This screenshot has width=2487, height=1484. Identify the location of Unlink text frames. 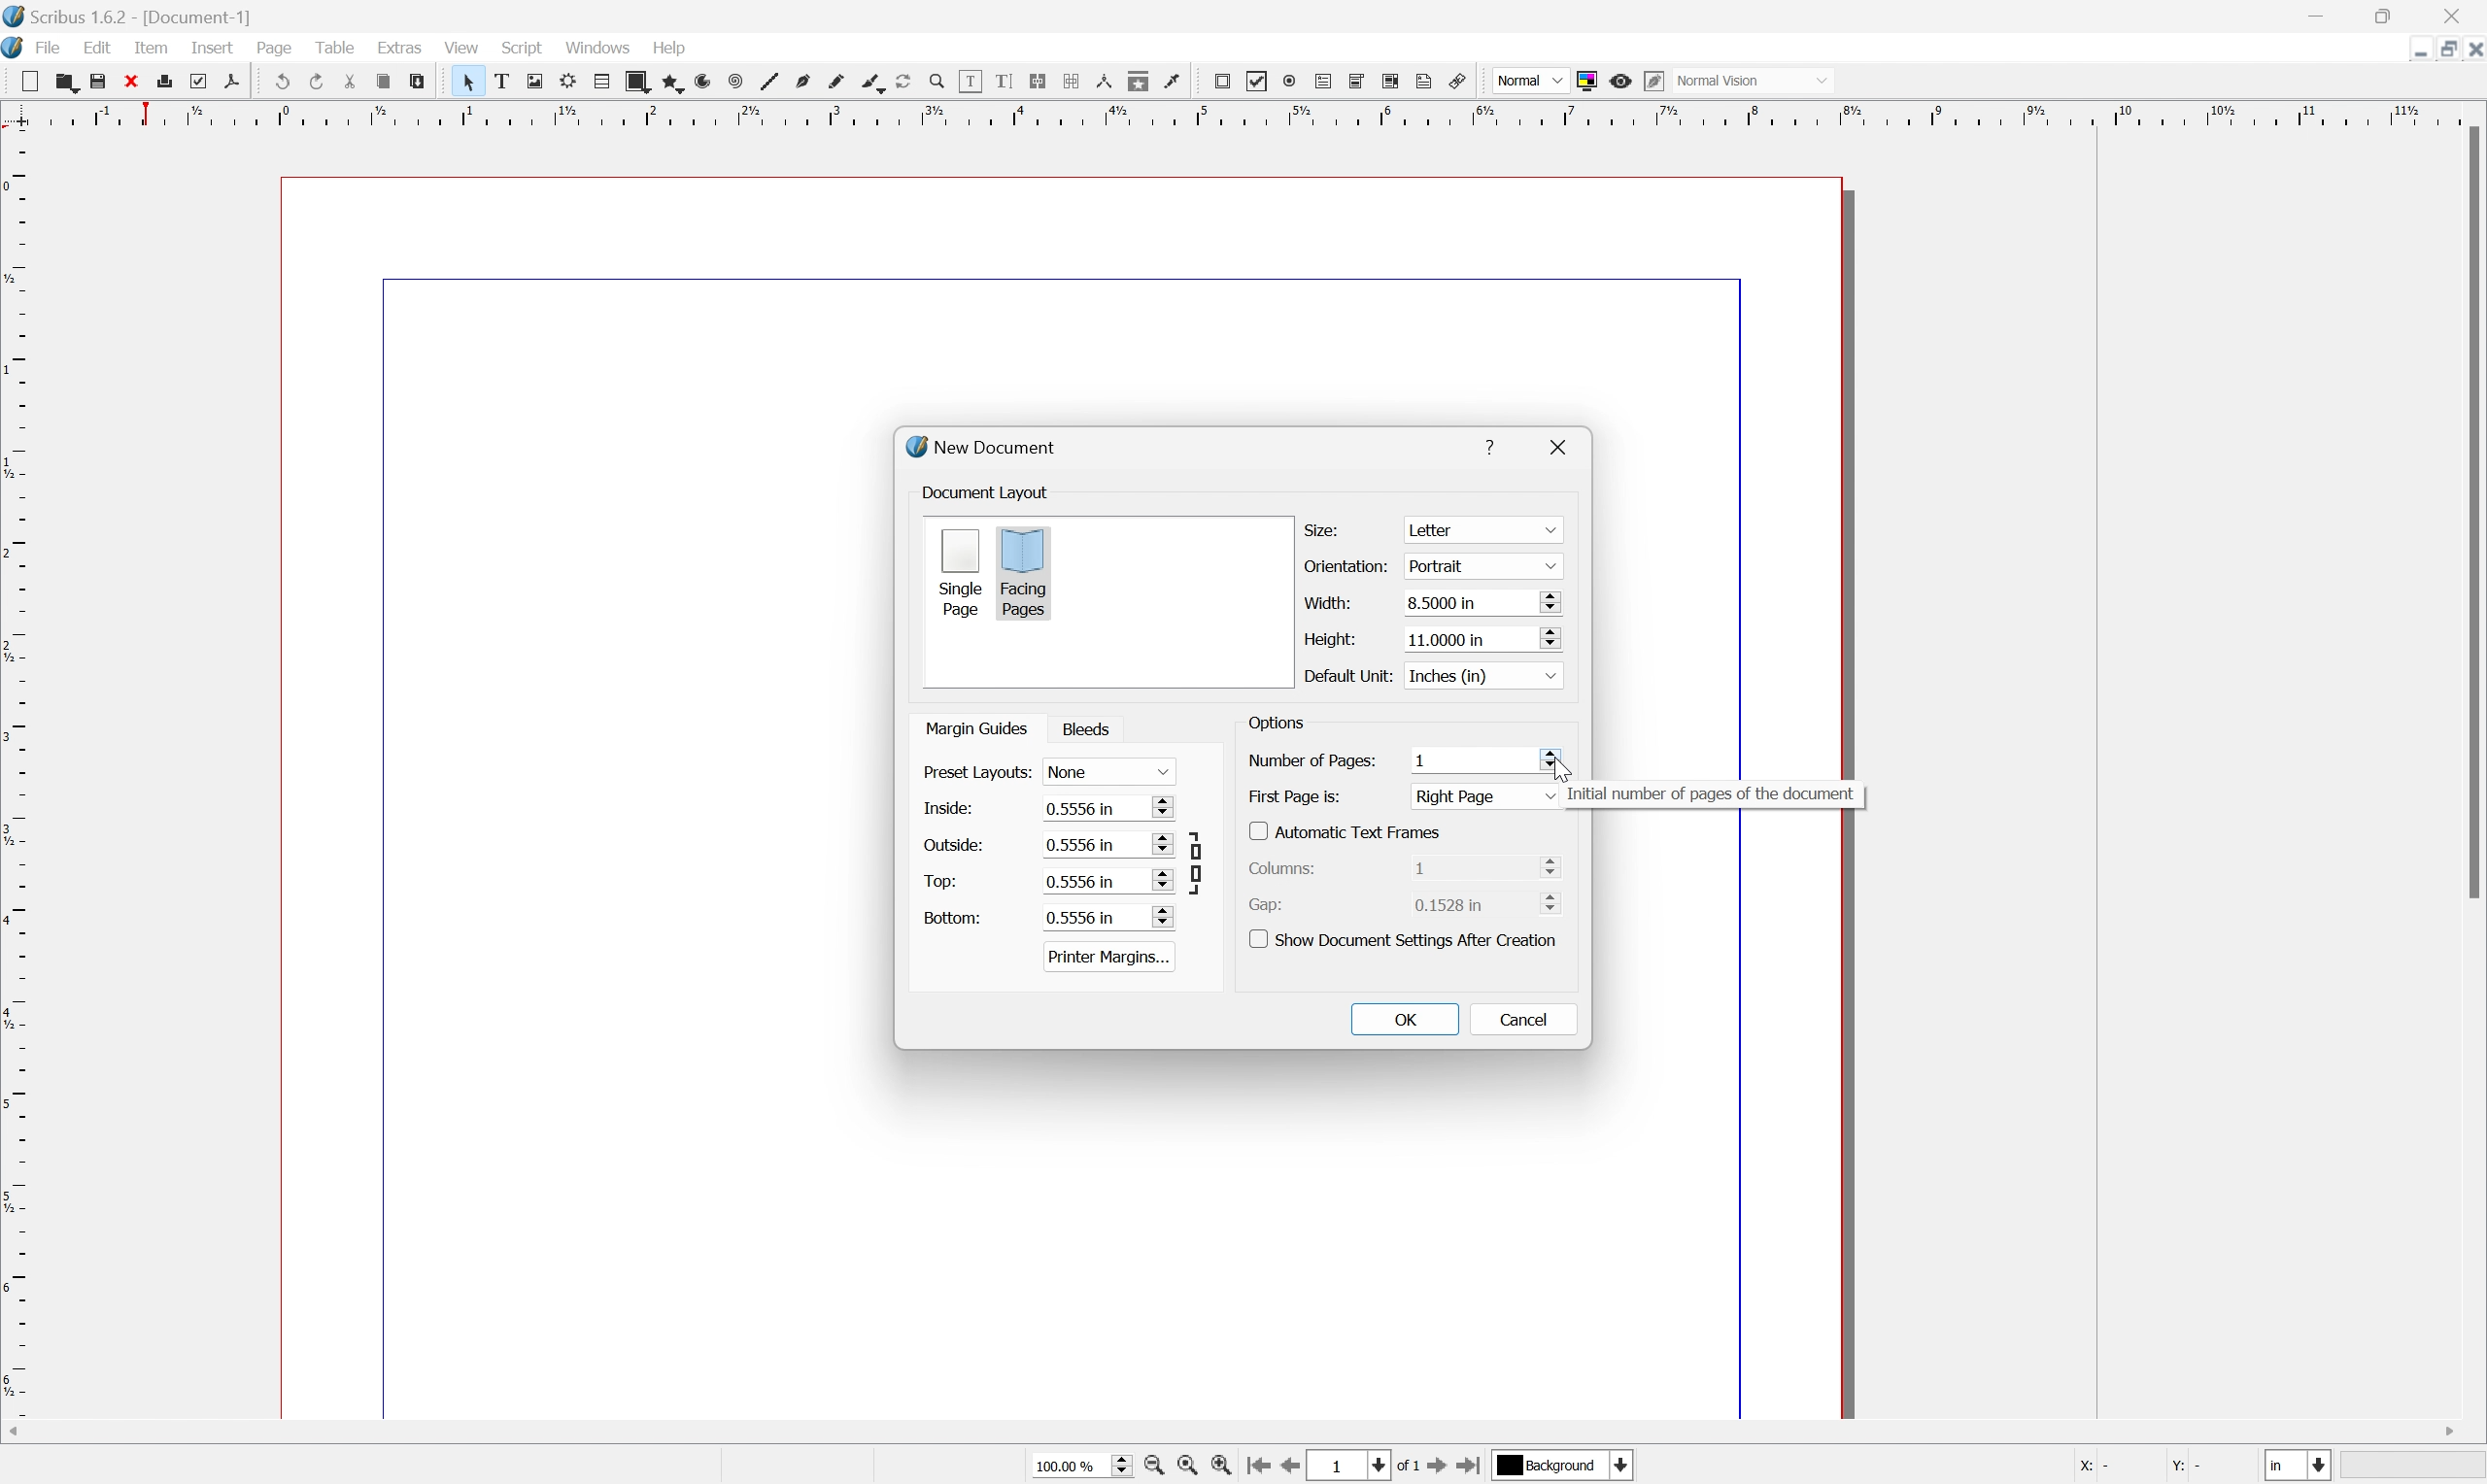
(1075, 83).